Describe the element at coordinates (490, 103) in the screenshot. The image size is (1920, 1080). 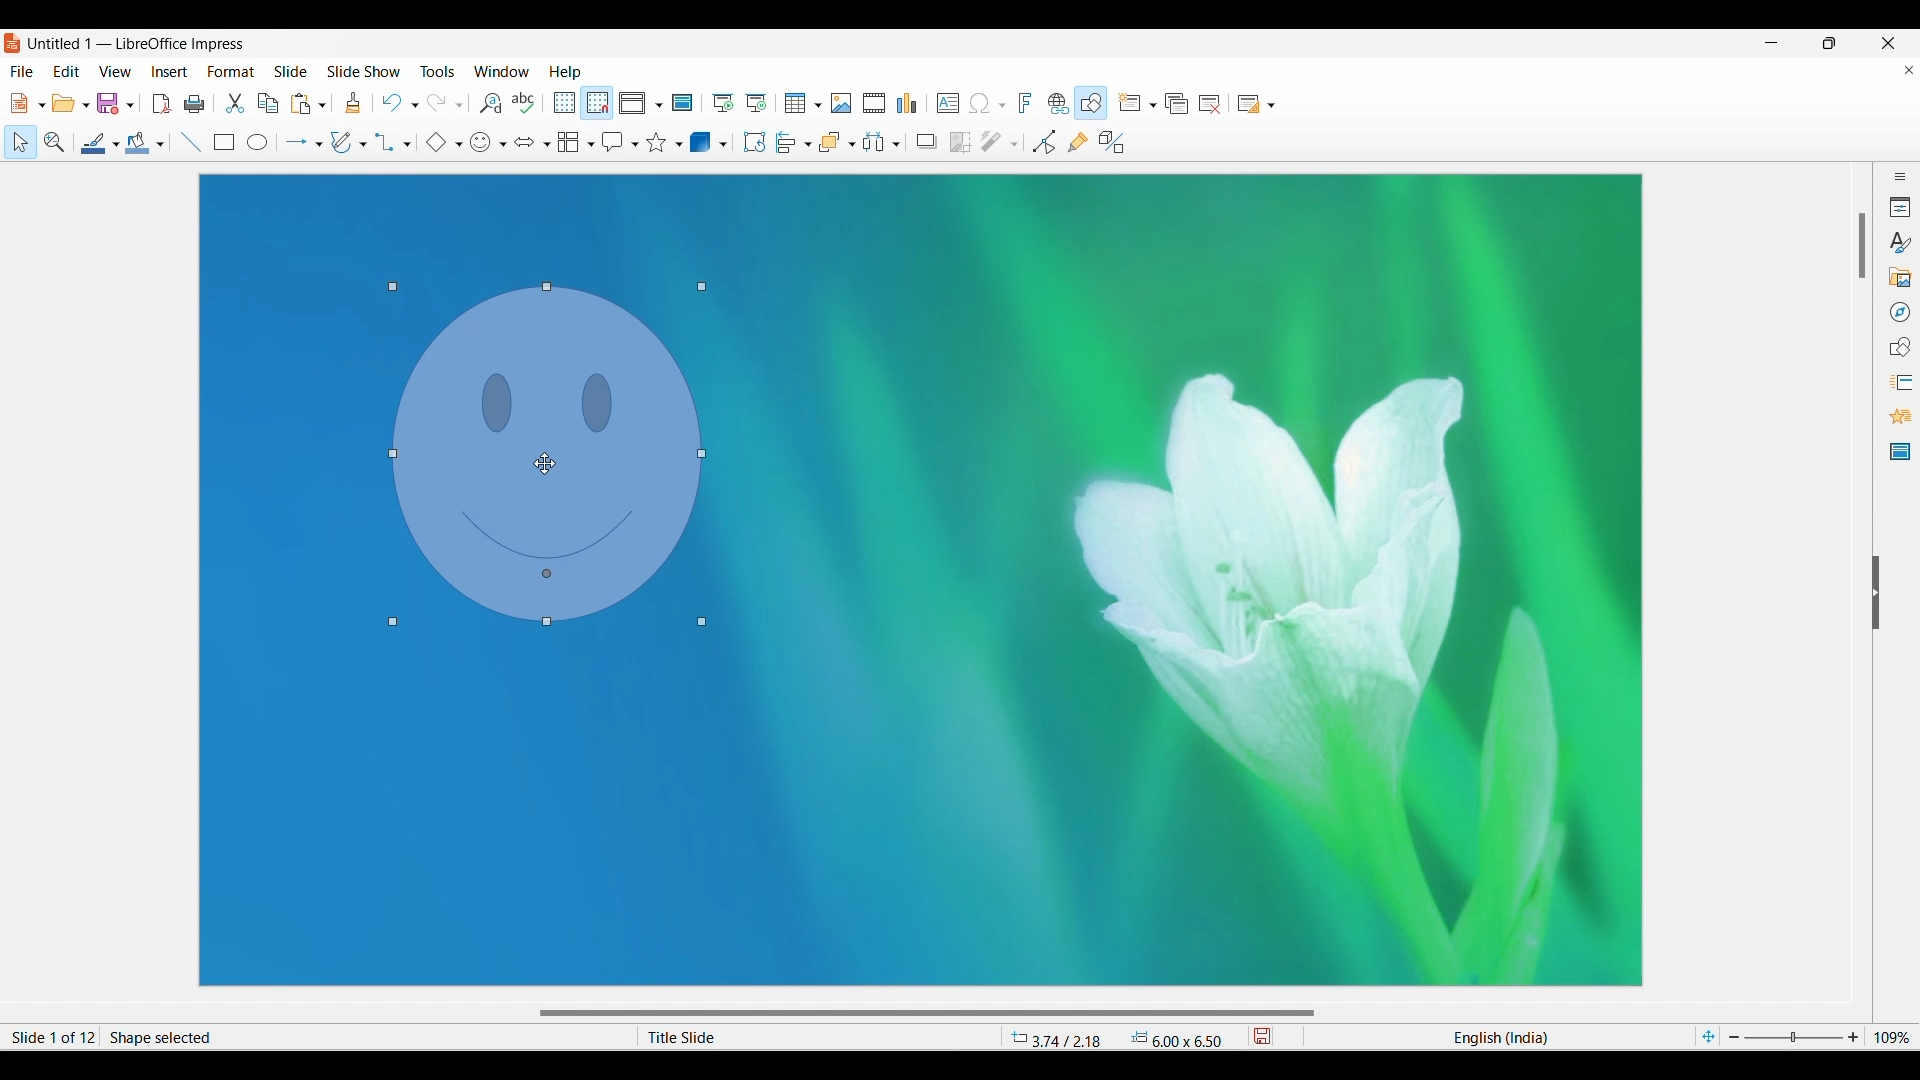
I see `Find and replace` at that location.